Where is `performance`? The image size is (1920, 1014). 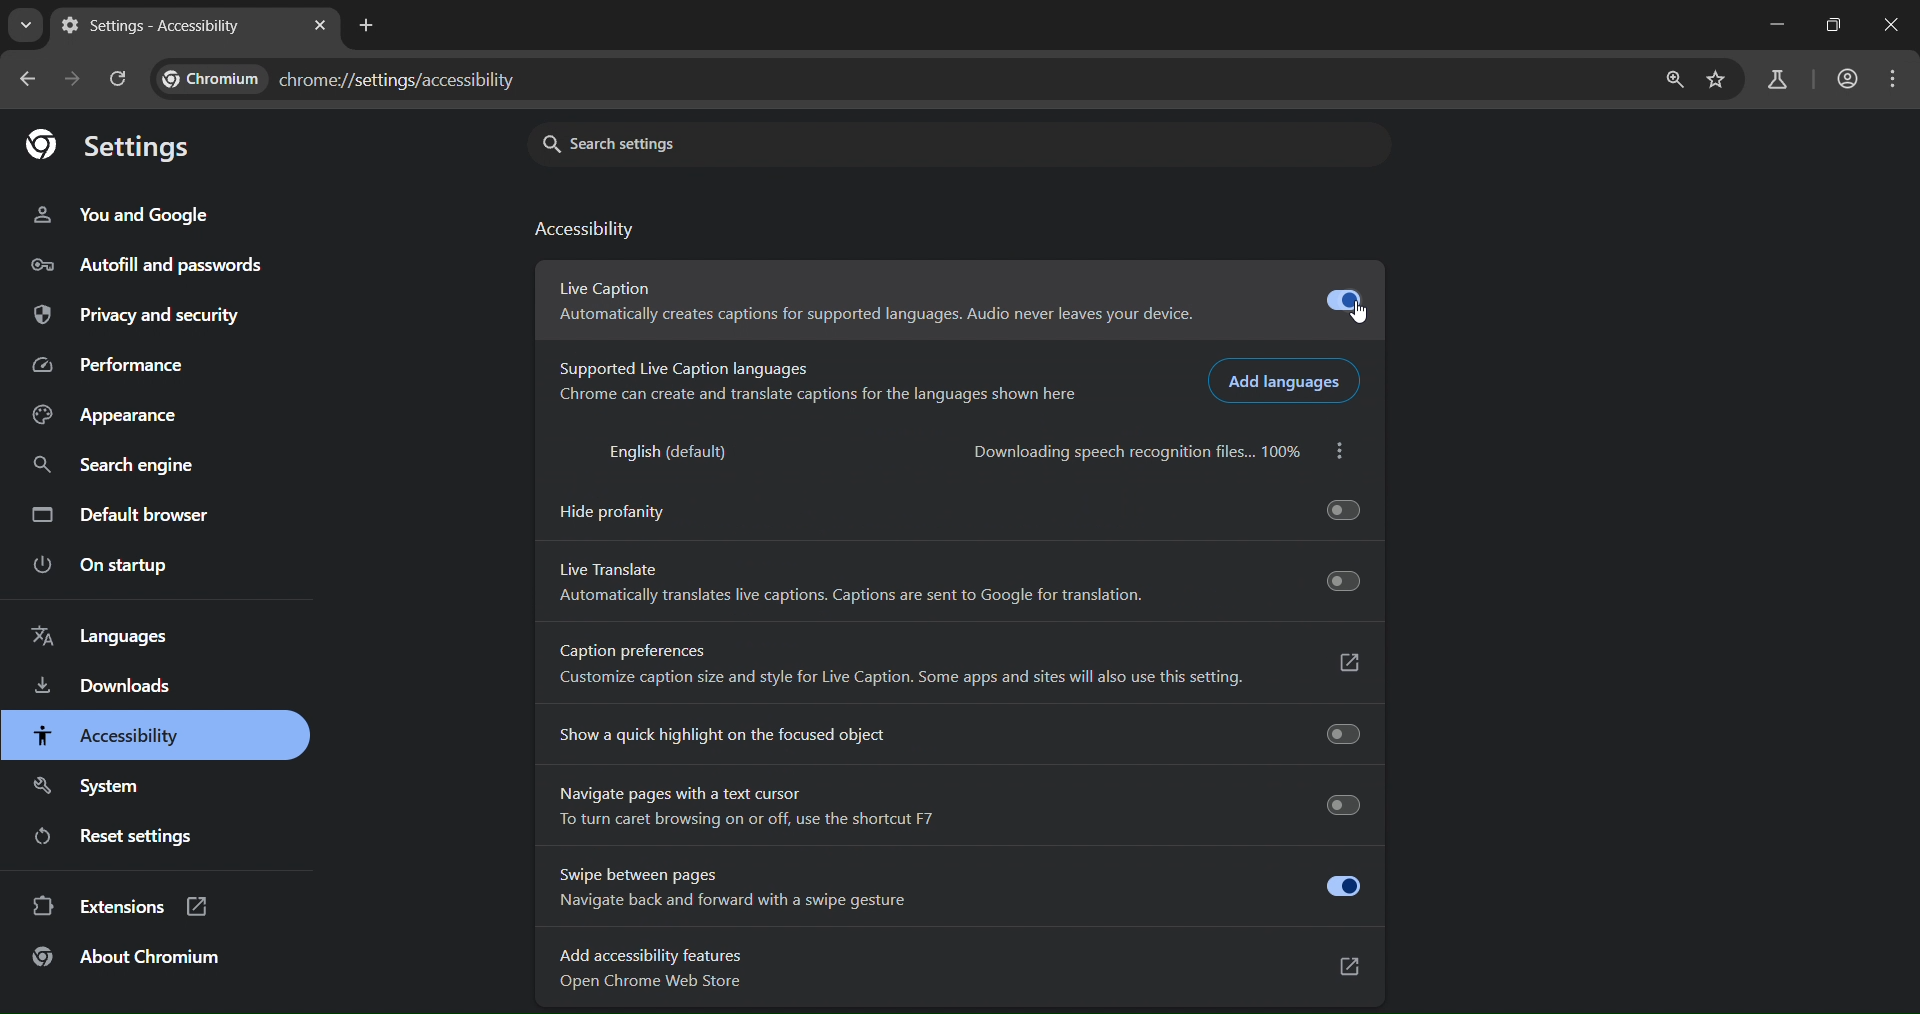 performance is located at coordinates (106, 362).